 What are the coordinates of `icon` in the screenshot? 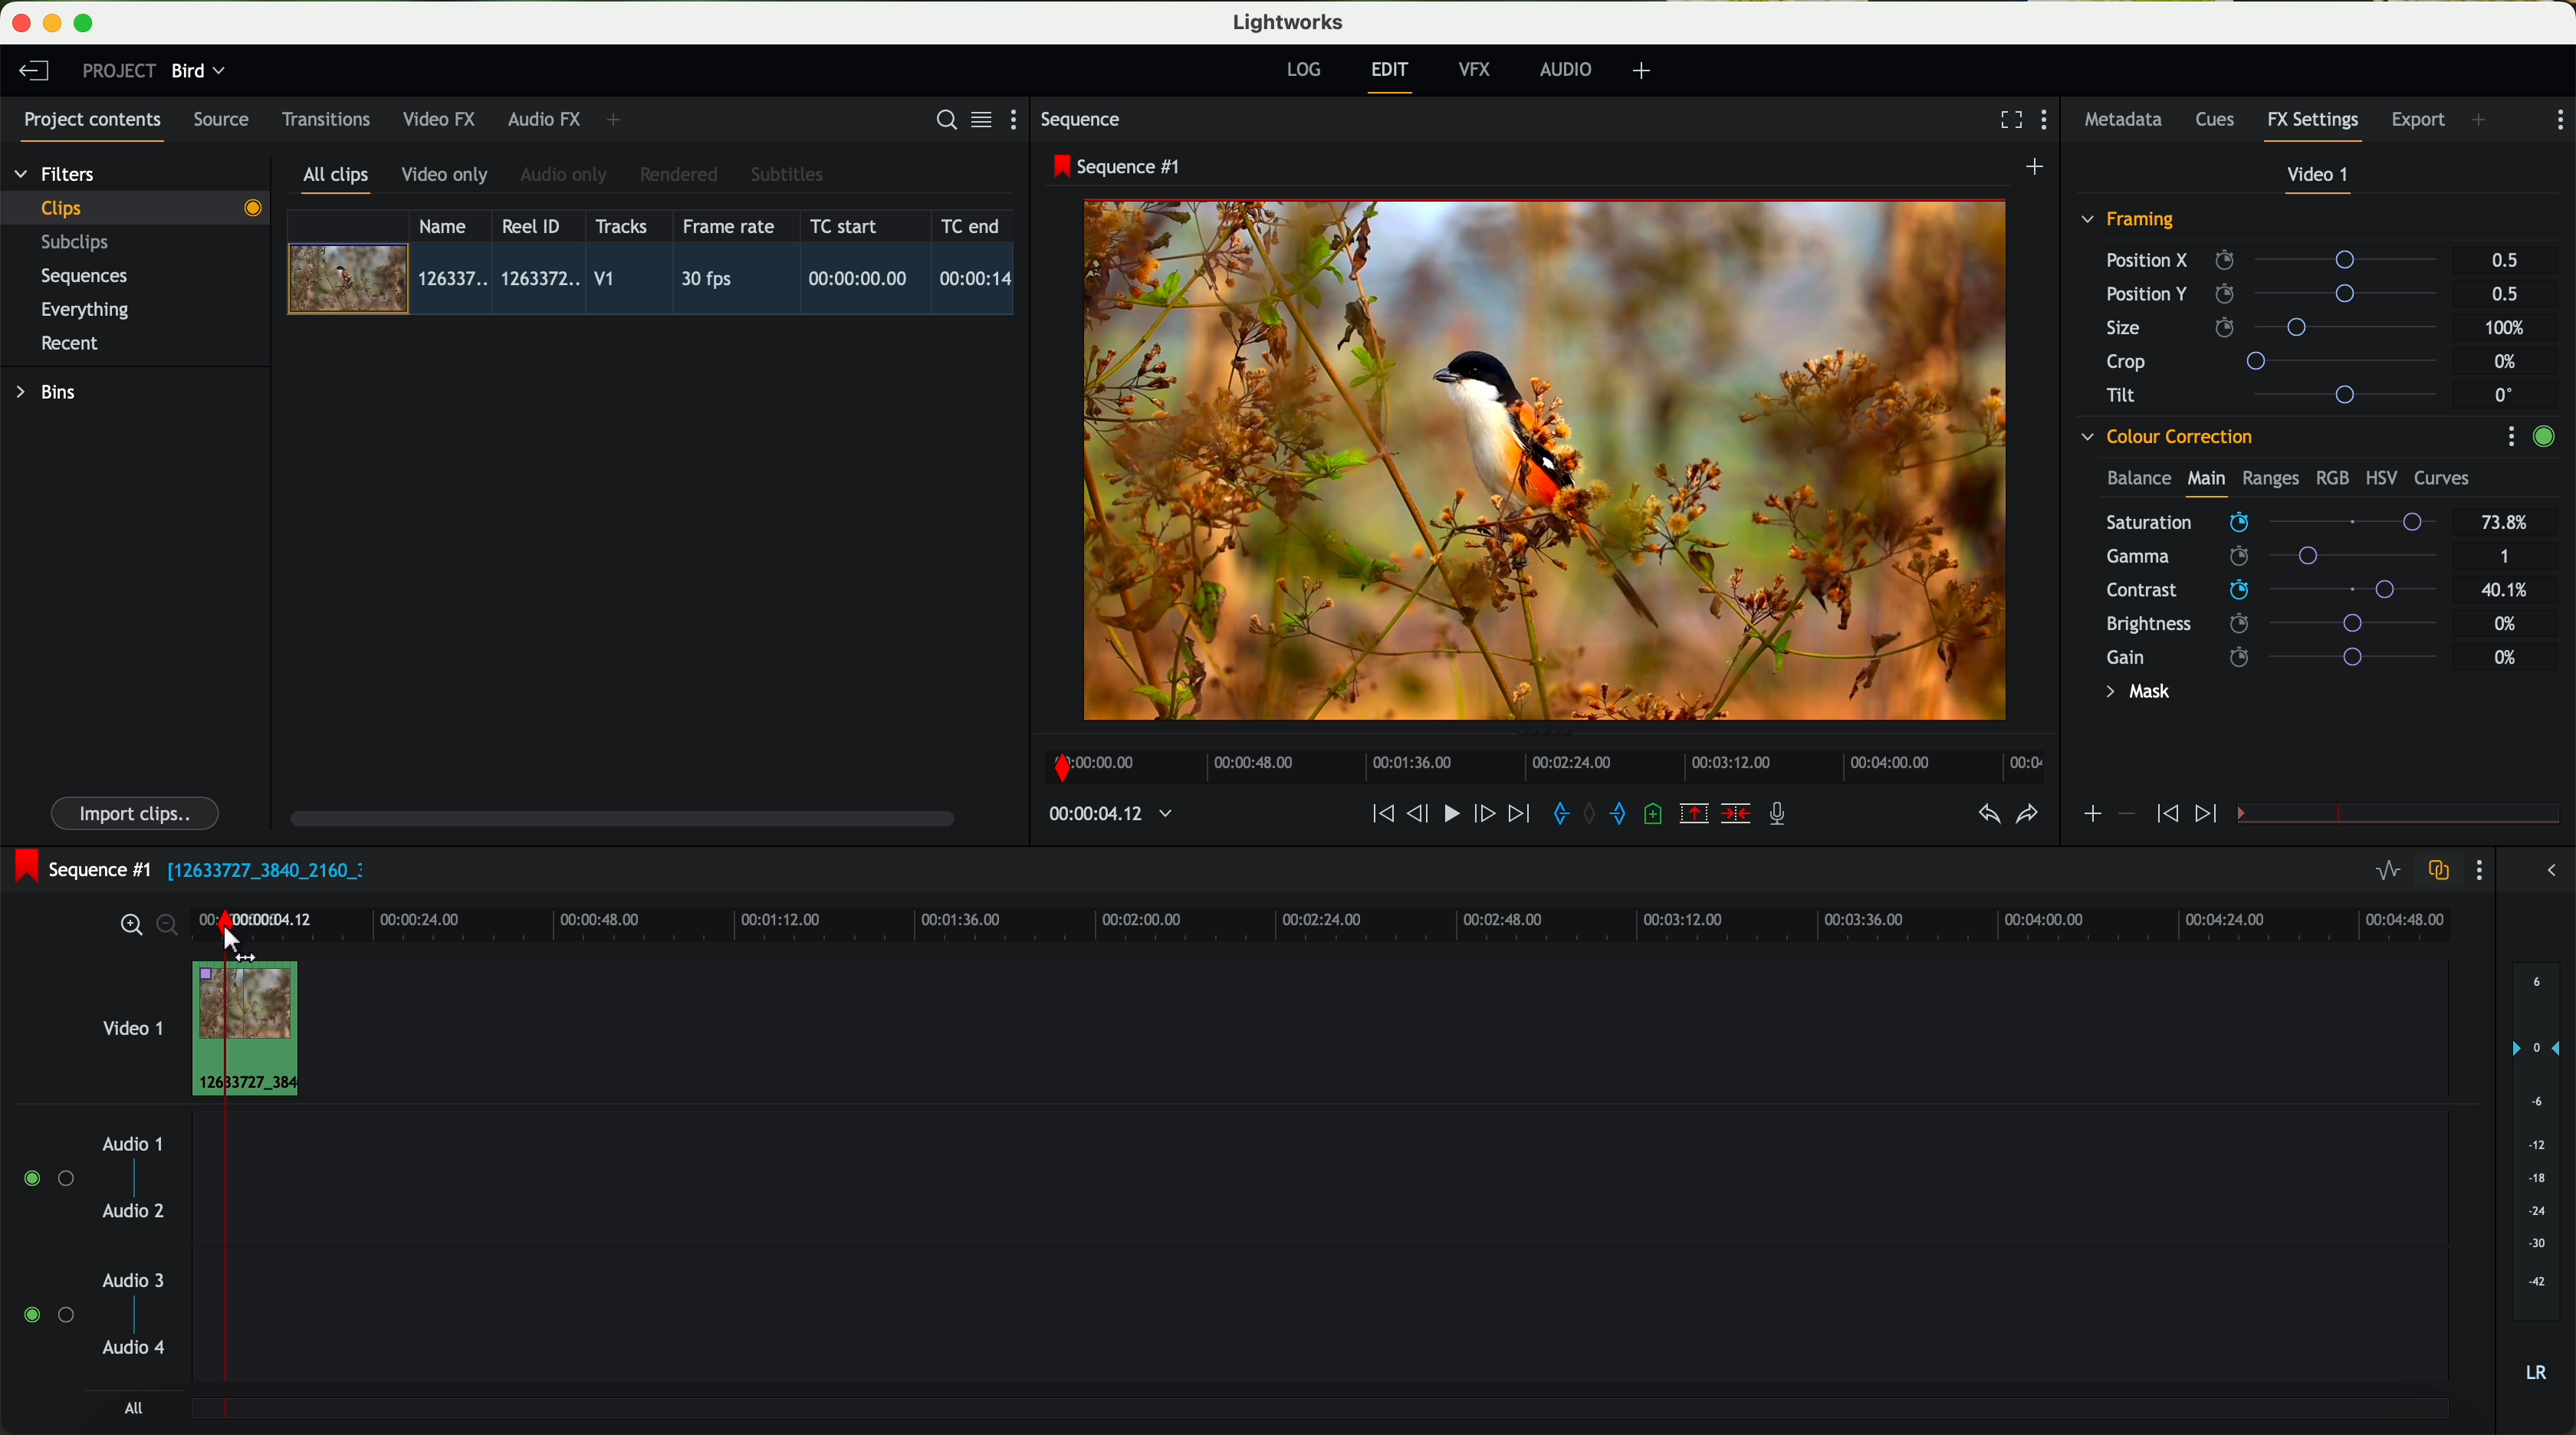 It's located at (2125, 814).